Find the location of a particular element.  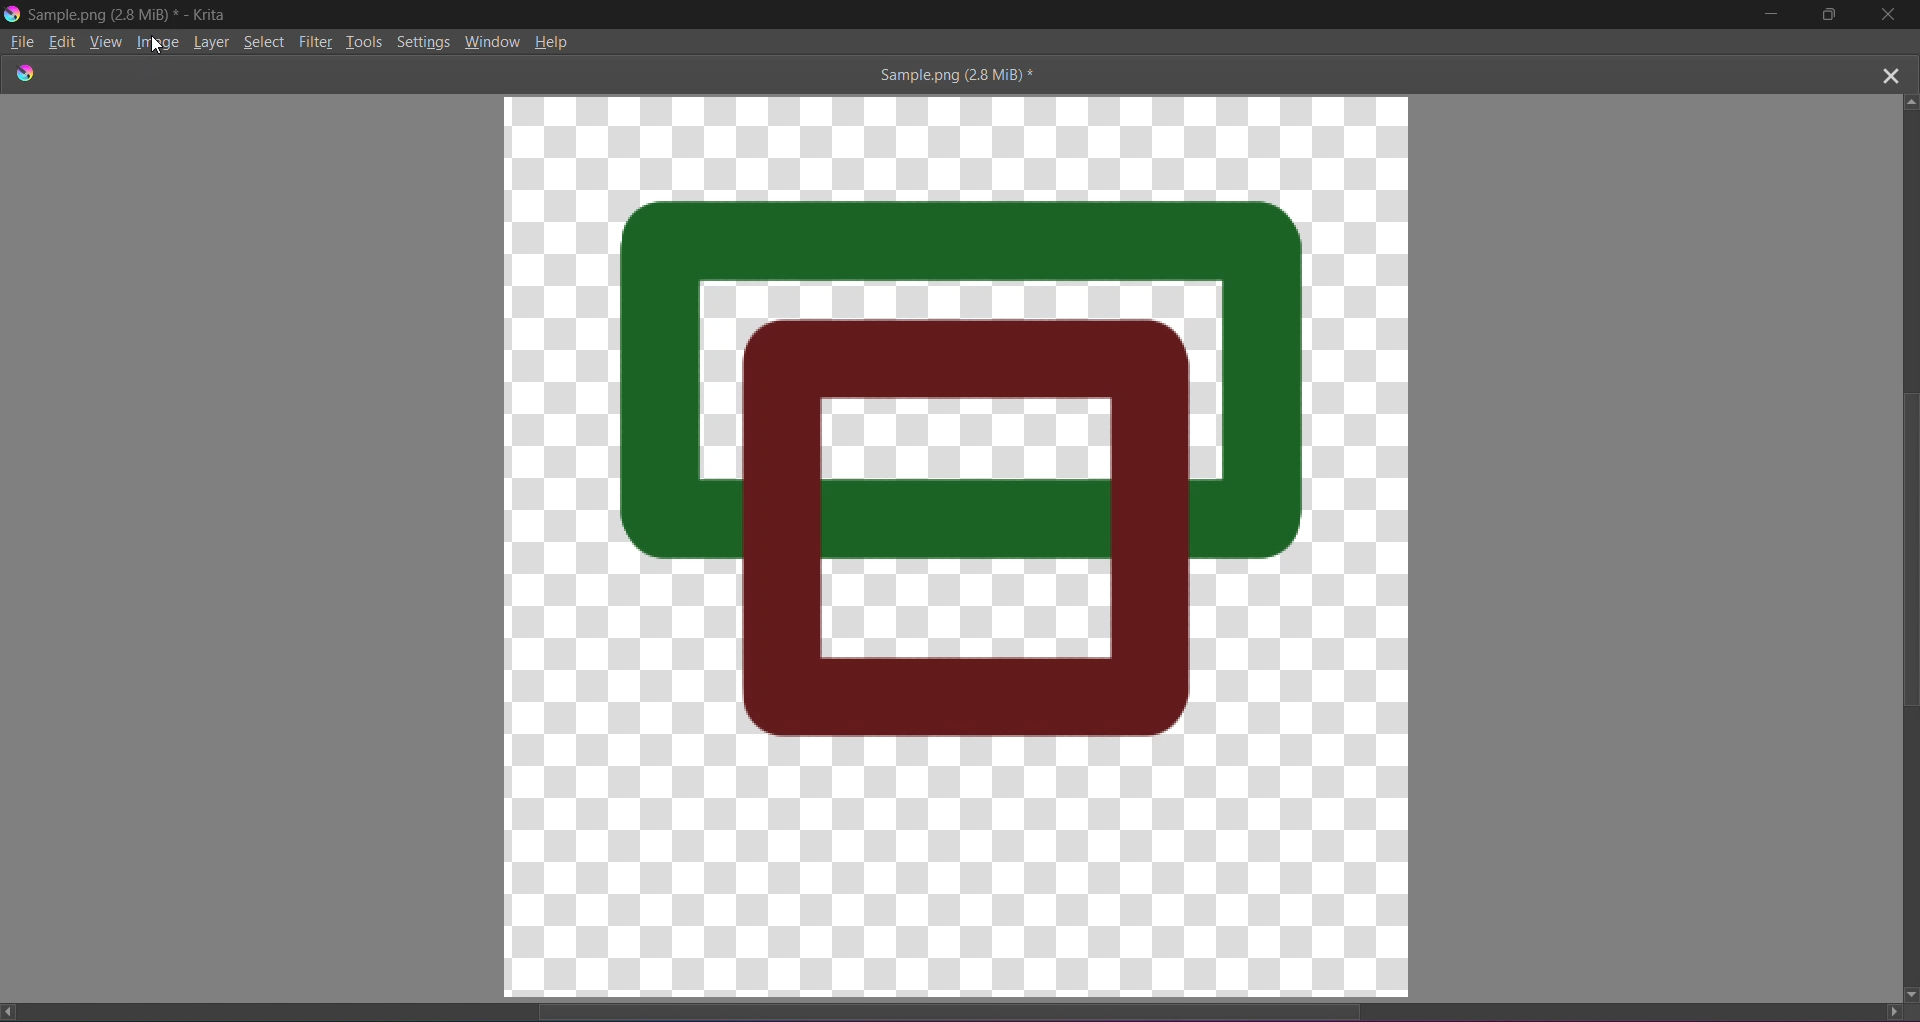

Scroll left is located at coordinates (13, 1011).